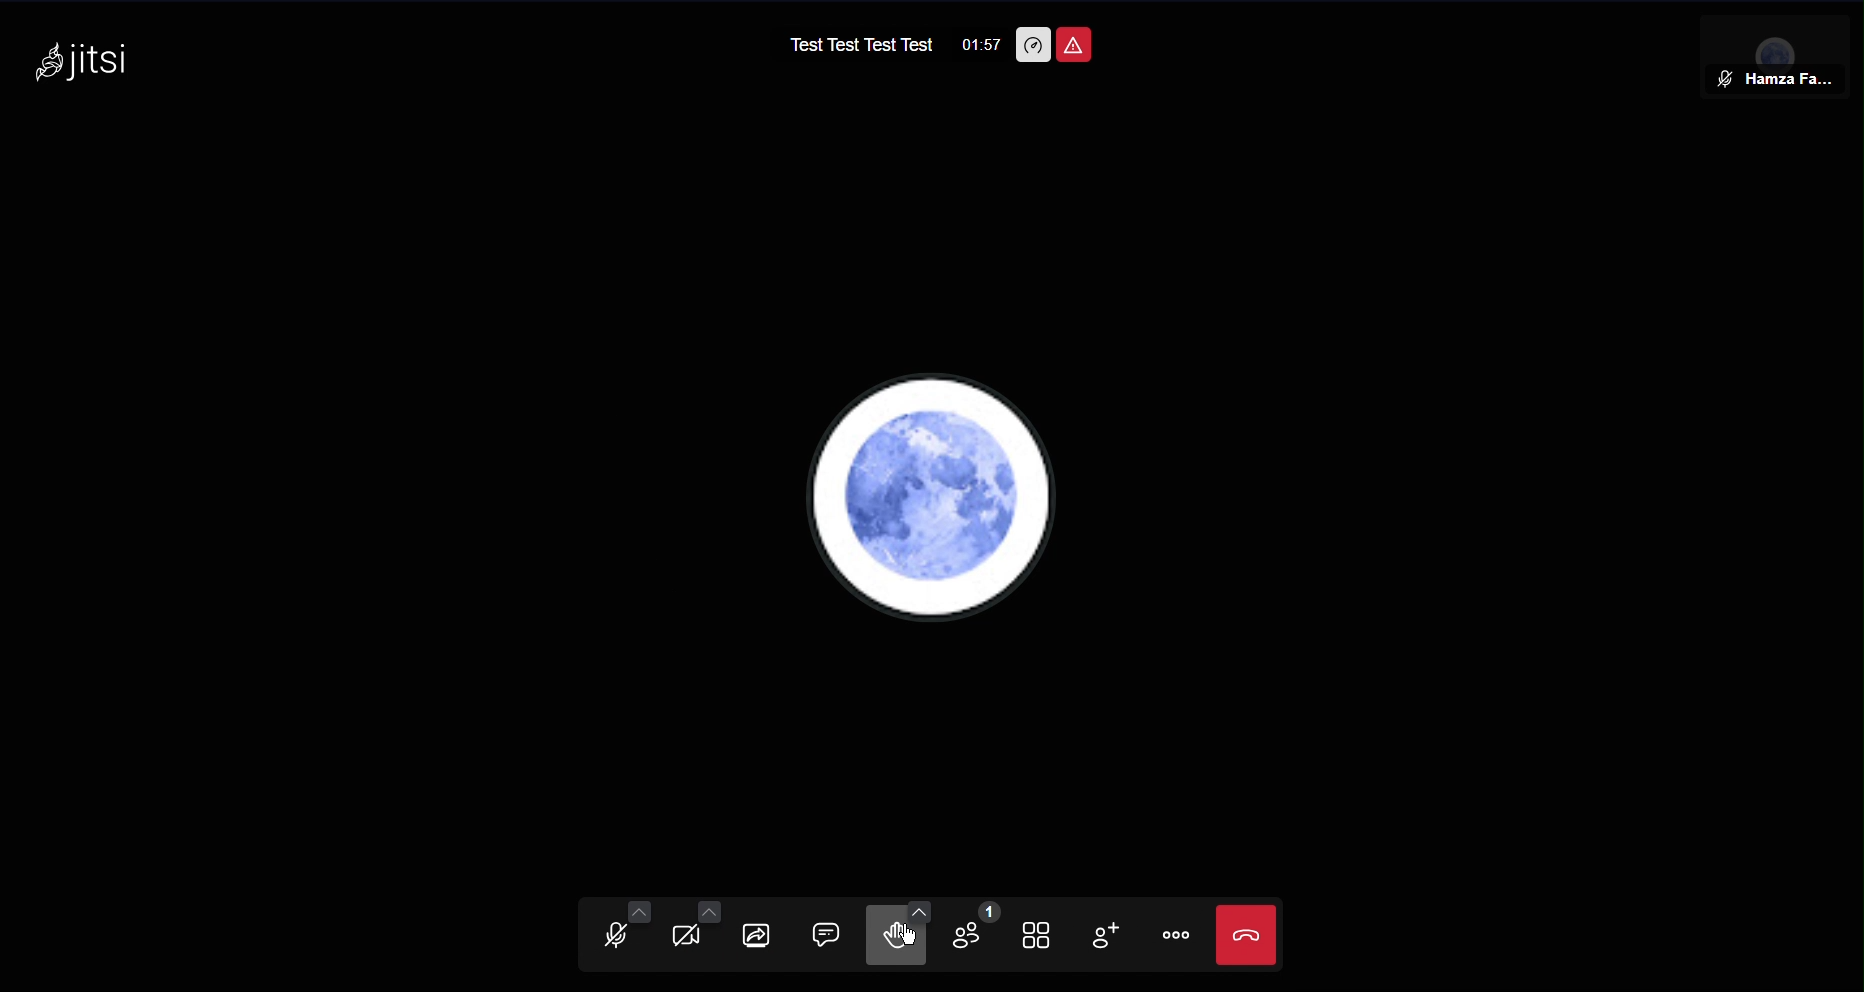 The image size is (1864, 992). What do you see at coordinates (828, 932) in the screenshot?
I see `Chat` at bounding box center [828, 932].